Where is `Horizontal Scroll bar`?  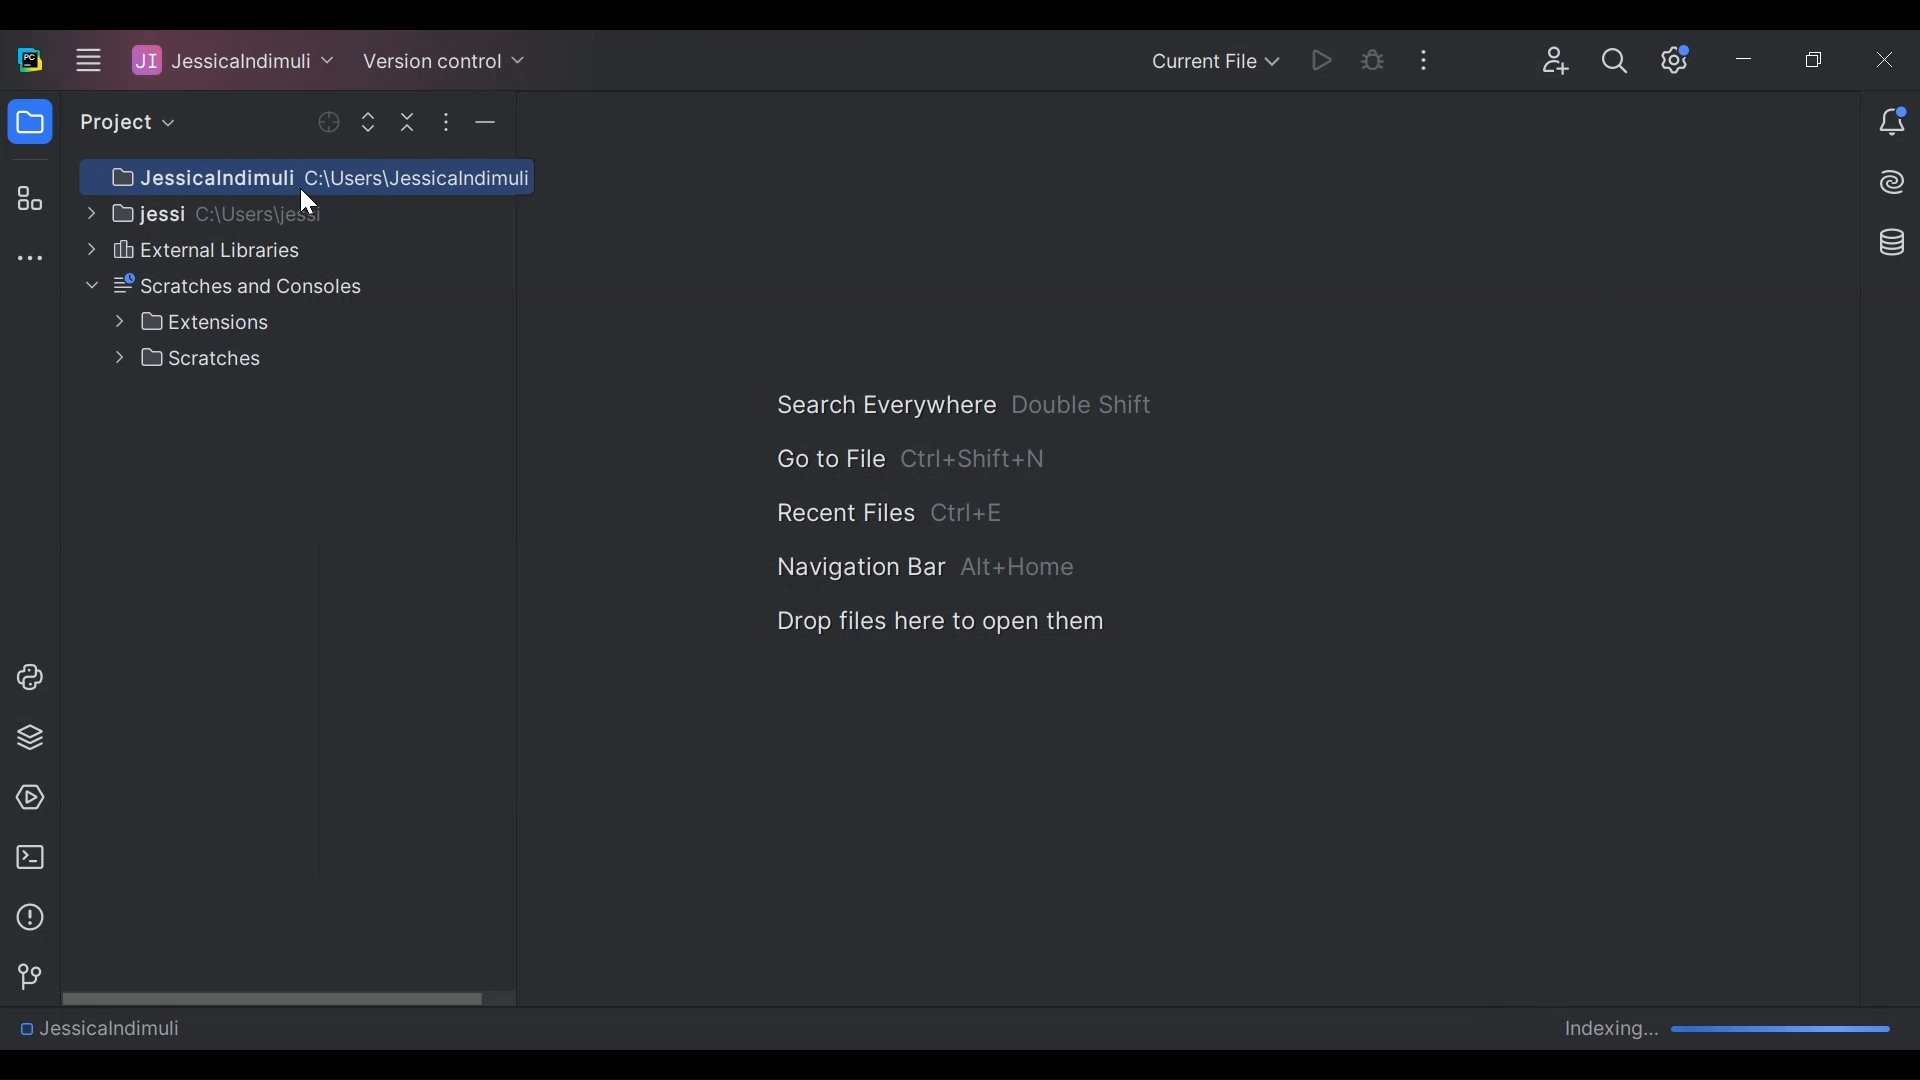
Horizontal Scroll bar is located at coordinates (289, 997).